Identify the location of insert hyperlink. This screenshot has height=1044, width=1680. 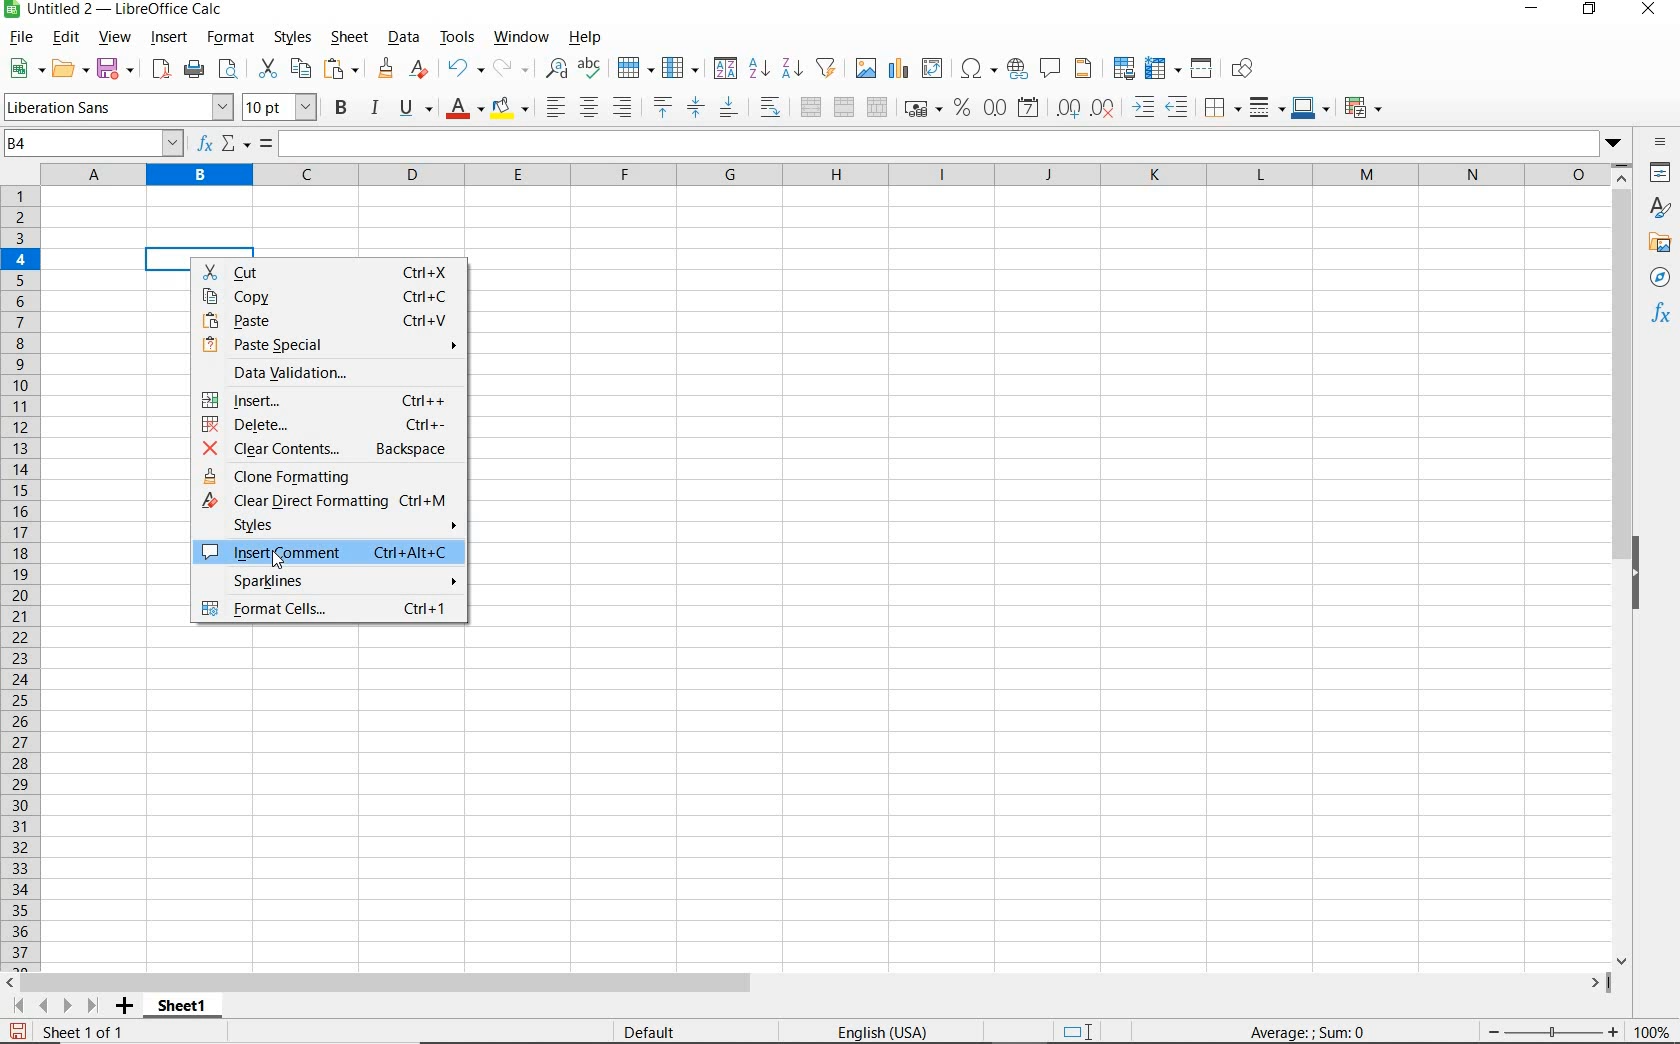
(1017, 68).